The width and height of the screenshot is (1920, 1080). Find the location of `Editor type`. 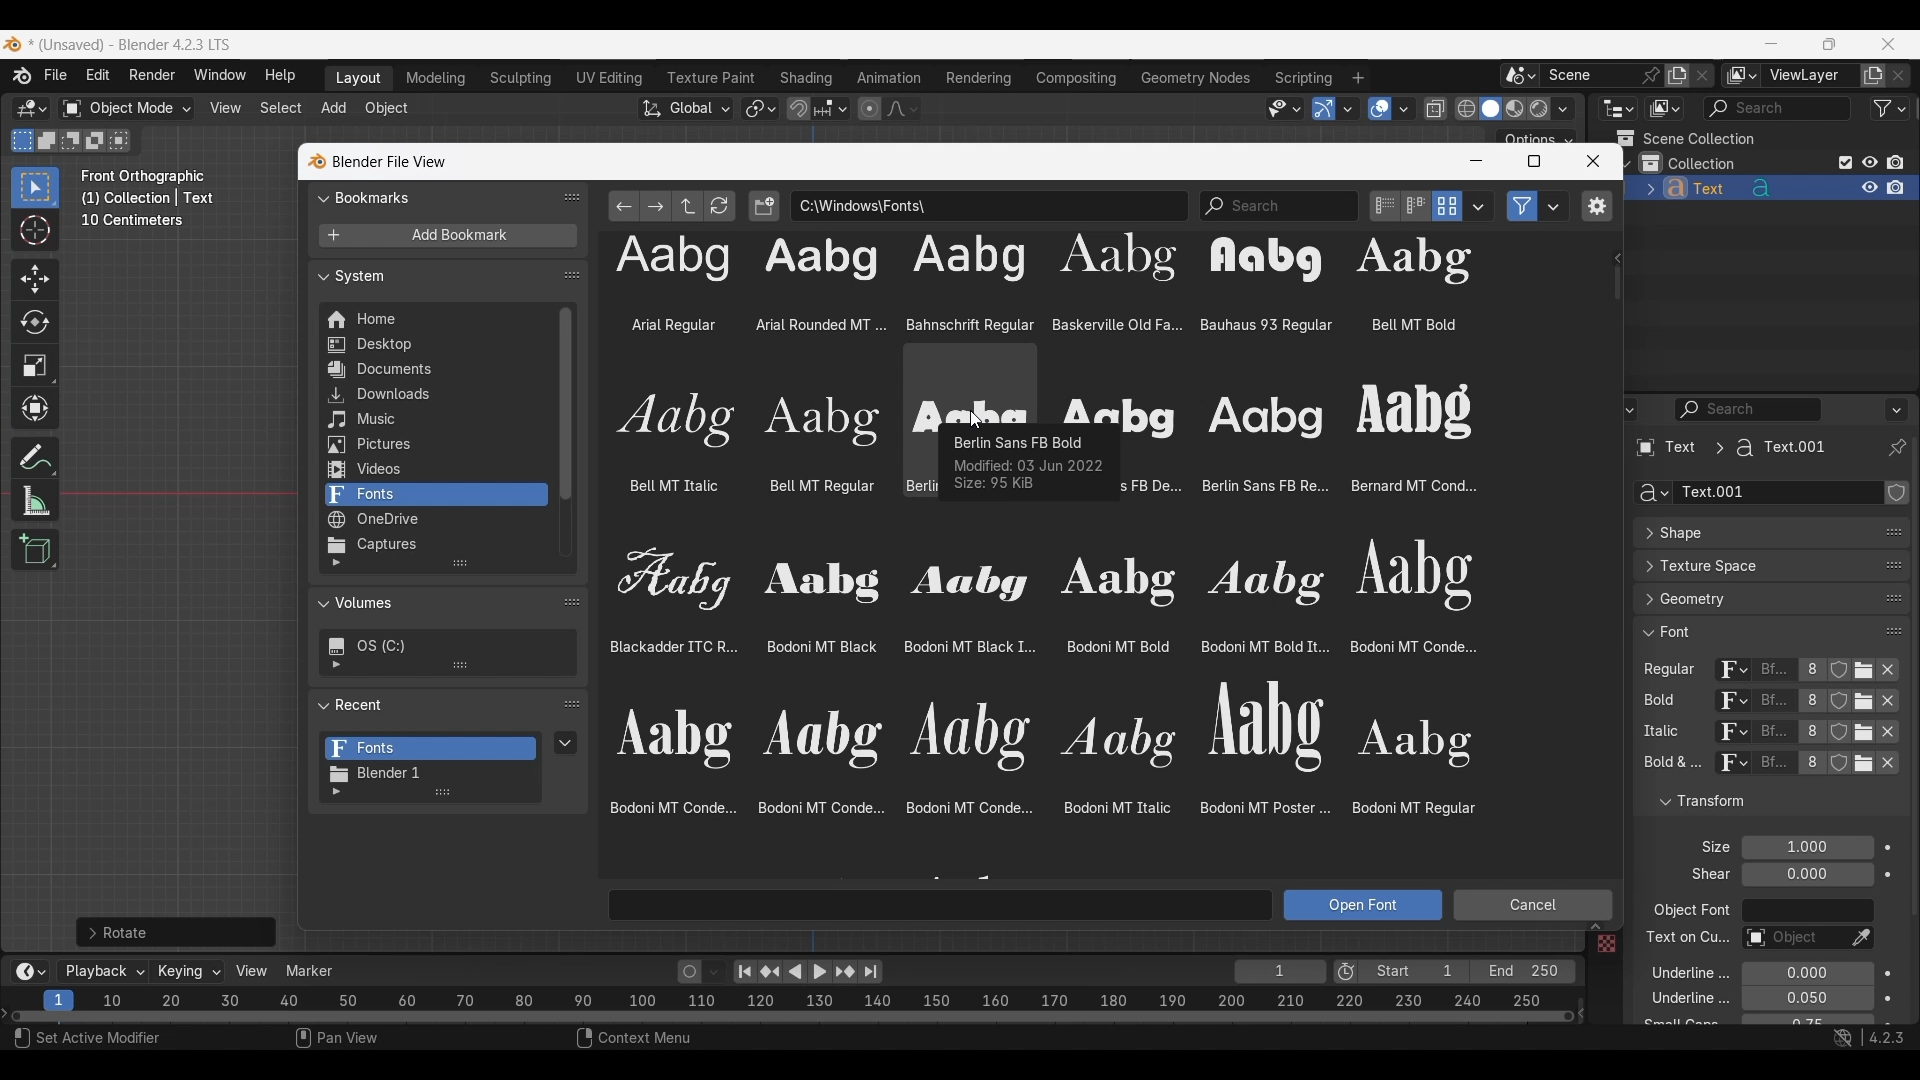

Editor type is located at coordinates (1618, 409).